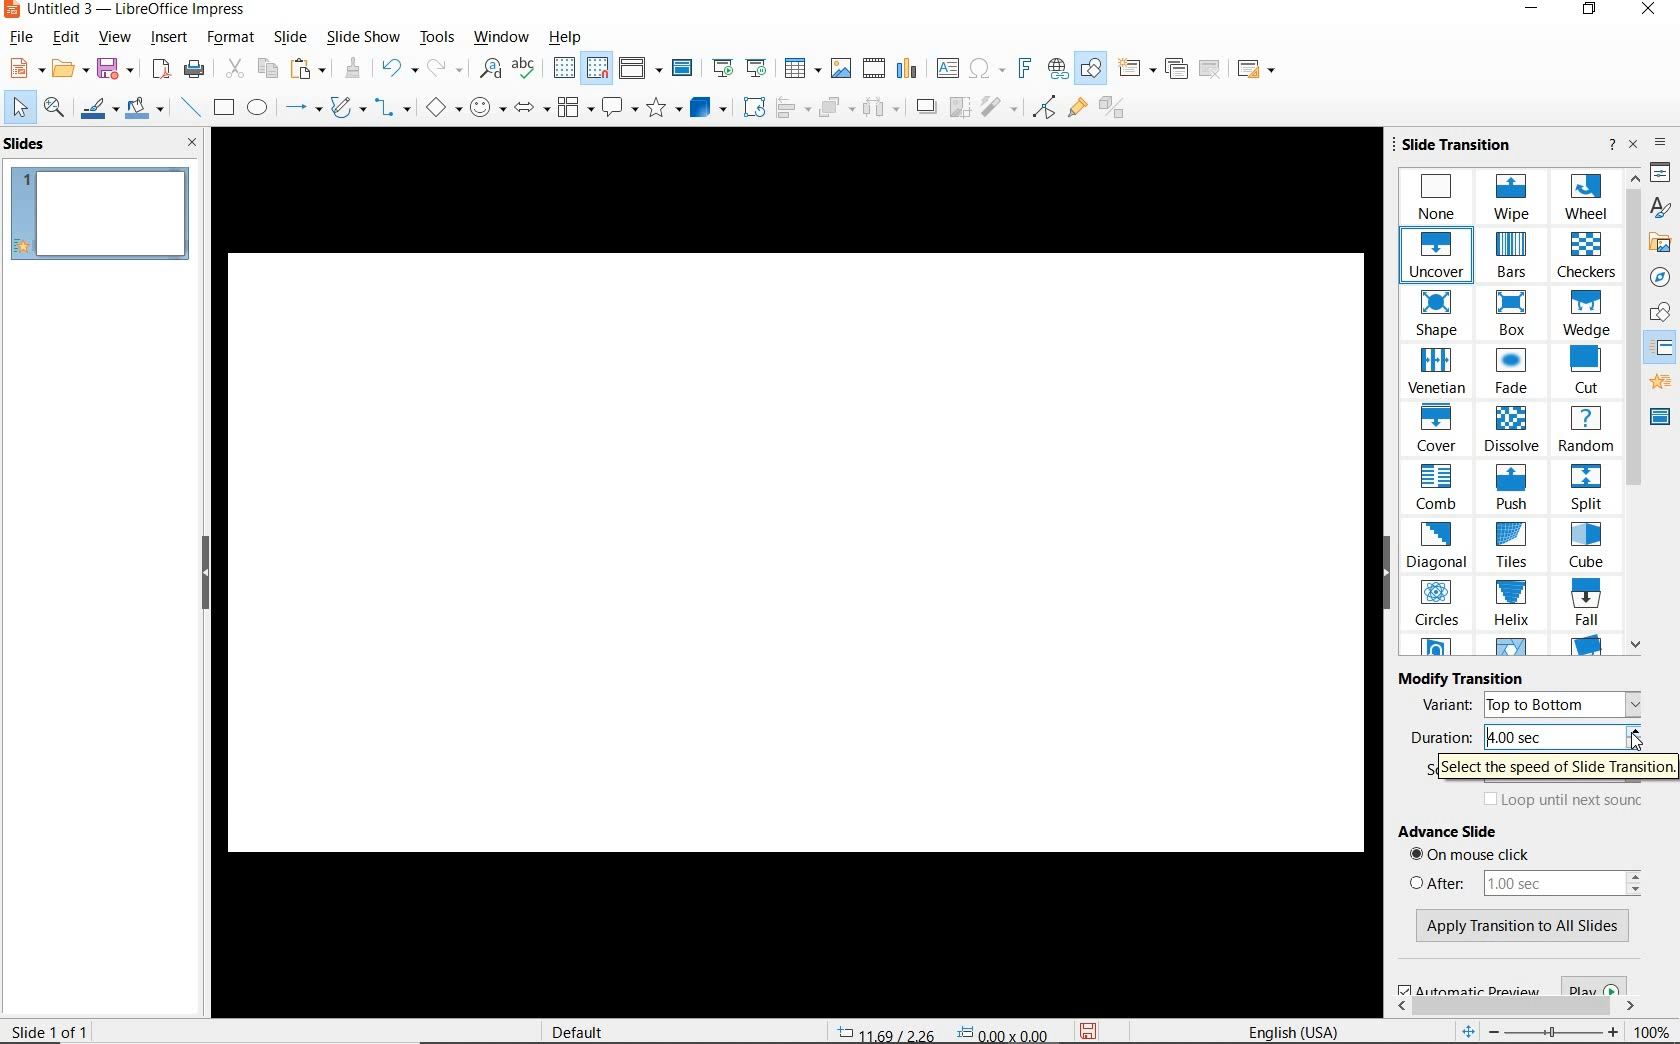 This screenshot has height=1044, width=1680. Describe the element at coordinates (1440, 197) in the screenshot. I see `NONE` at that location.